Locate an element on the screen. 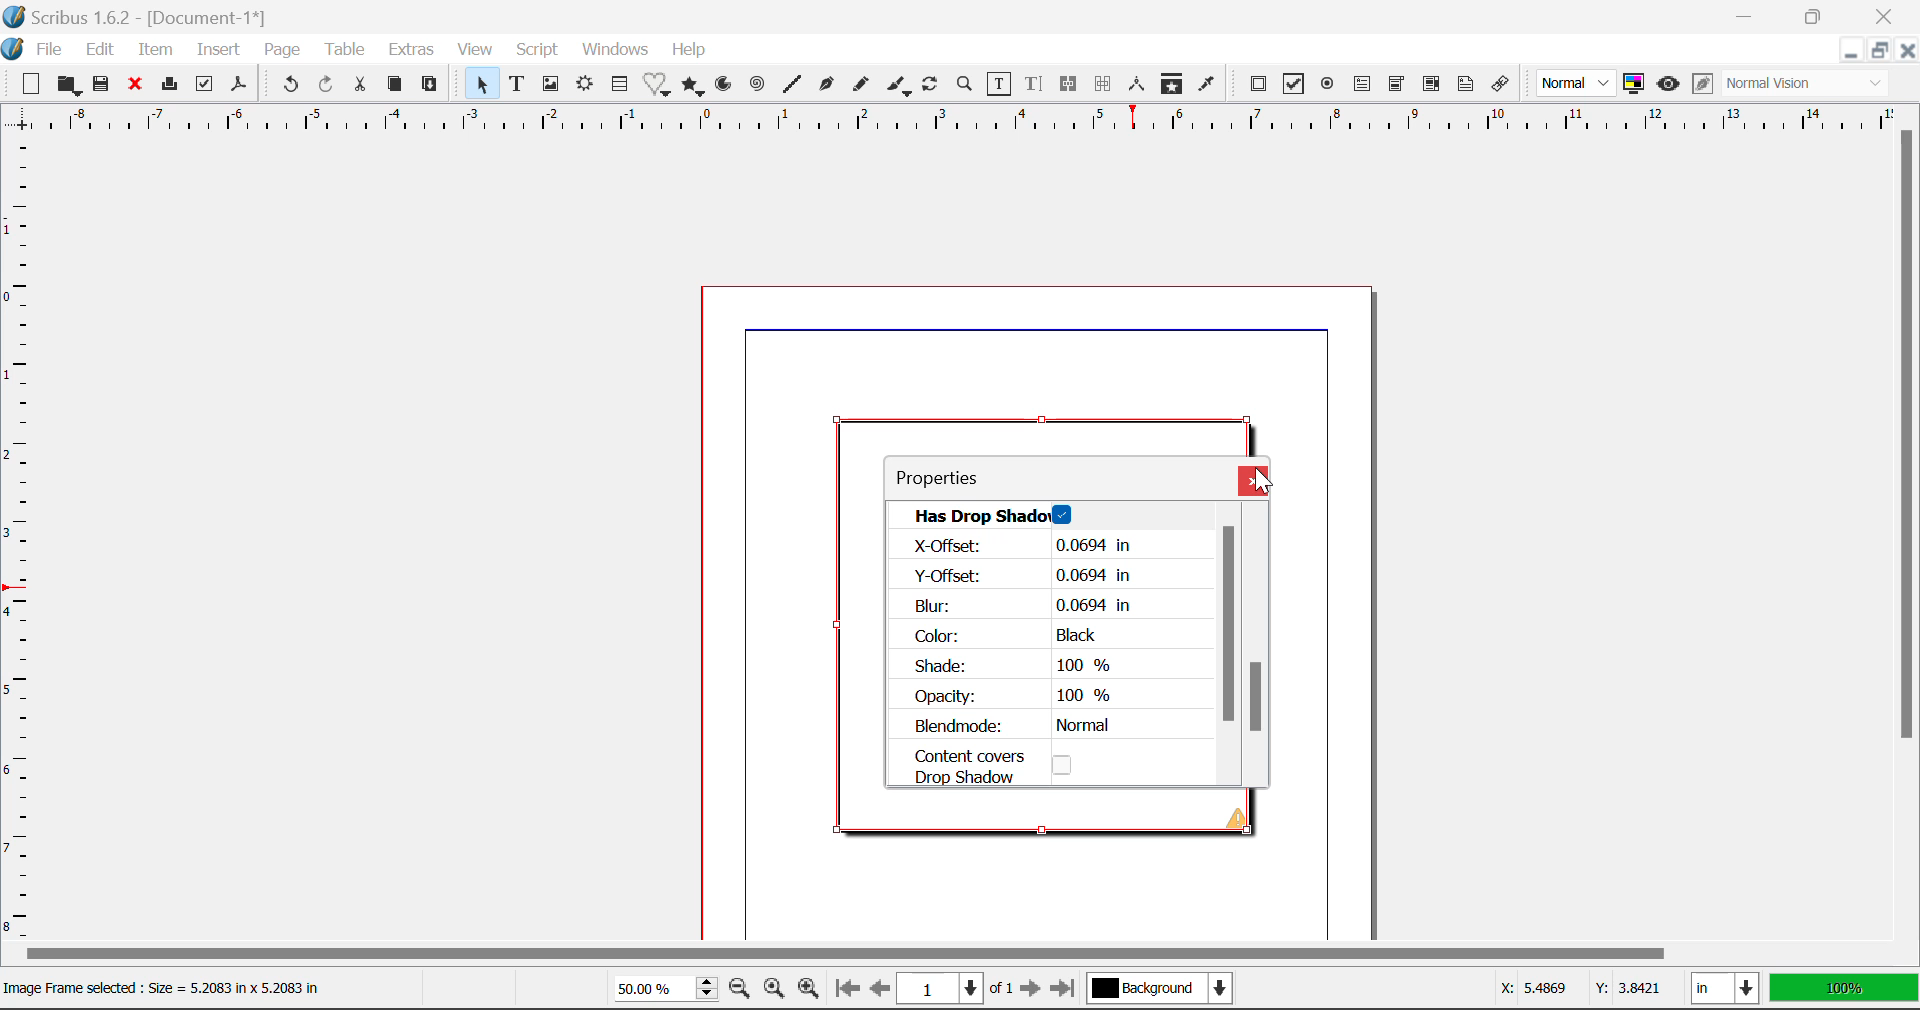 This screenshot has width=1920, height=1010. Zoom out is located at coordinates (739, 990).